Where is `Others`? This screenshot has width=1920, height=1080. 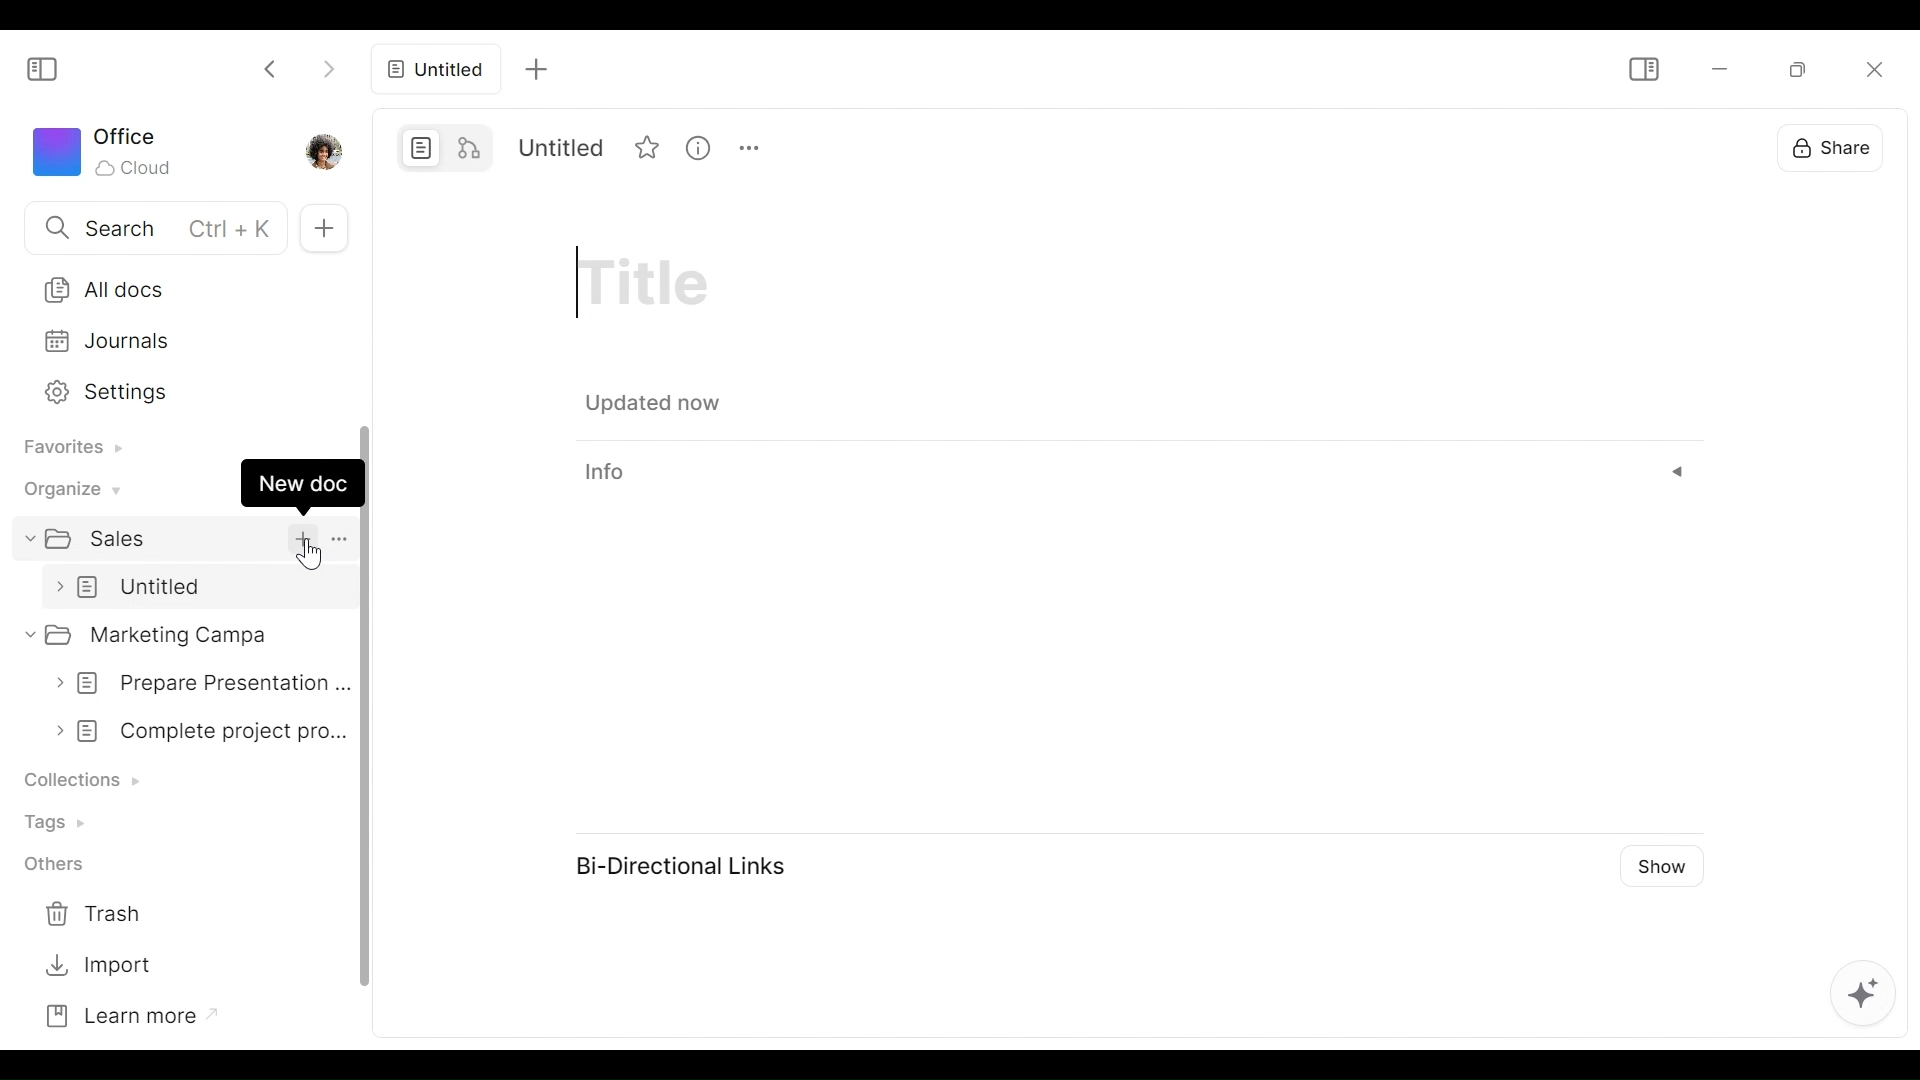 Others is located at coordinates (61, 864).